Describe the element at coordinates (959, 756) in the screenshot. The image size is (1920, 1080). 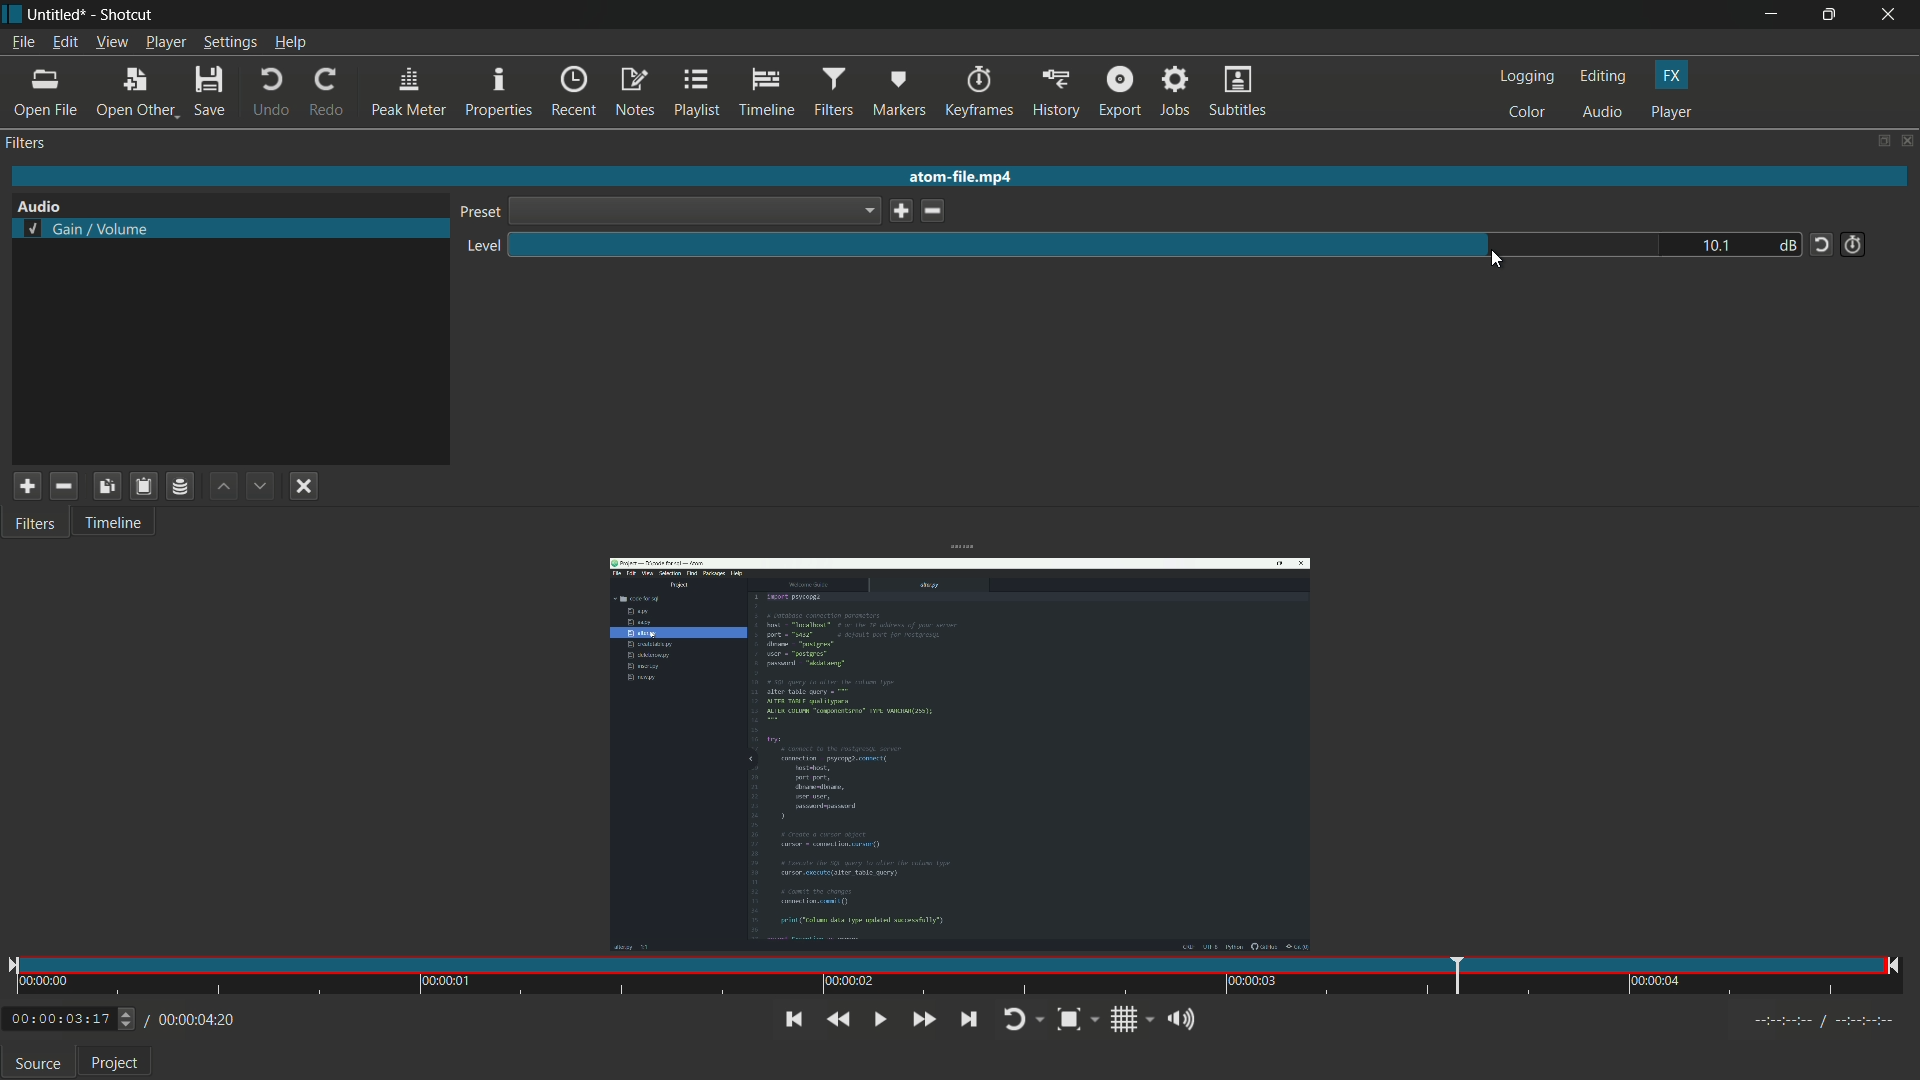
I see `imported video` at that location.